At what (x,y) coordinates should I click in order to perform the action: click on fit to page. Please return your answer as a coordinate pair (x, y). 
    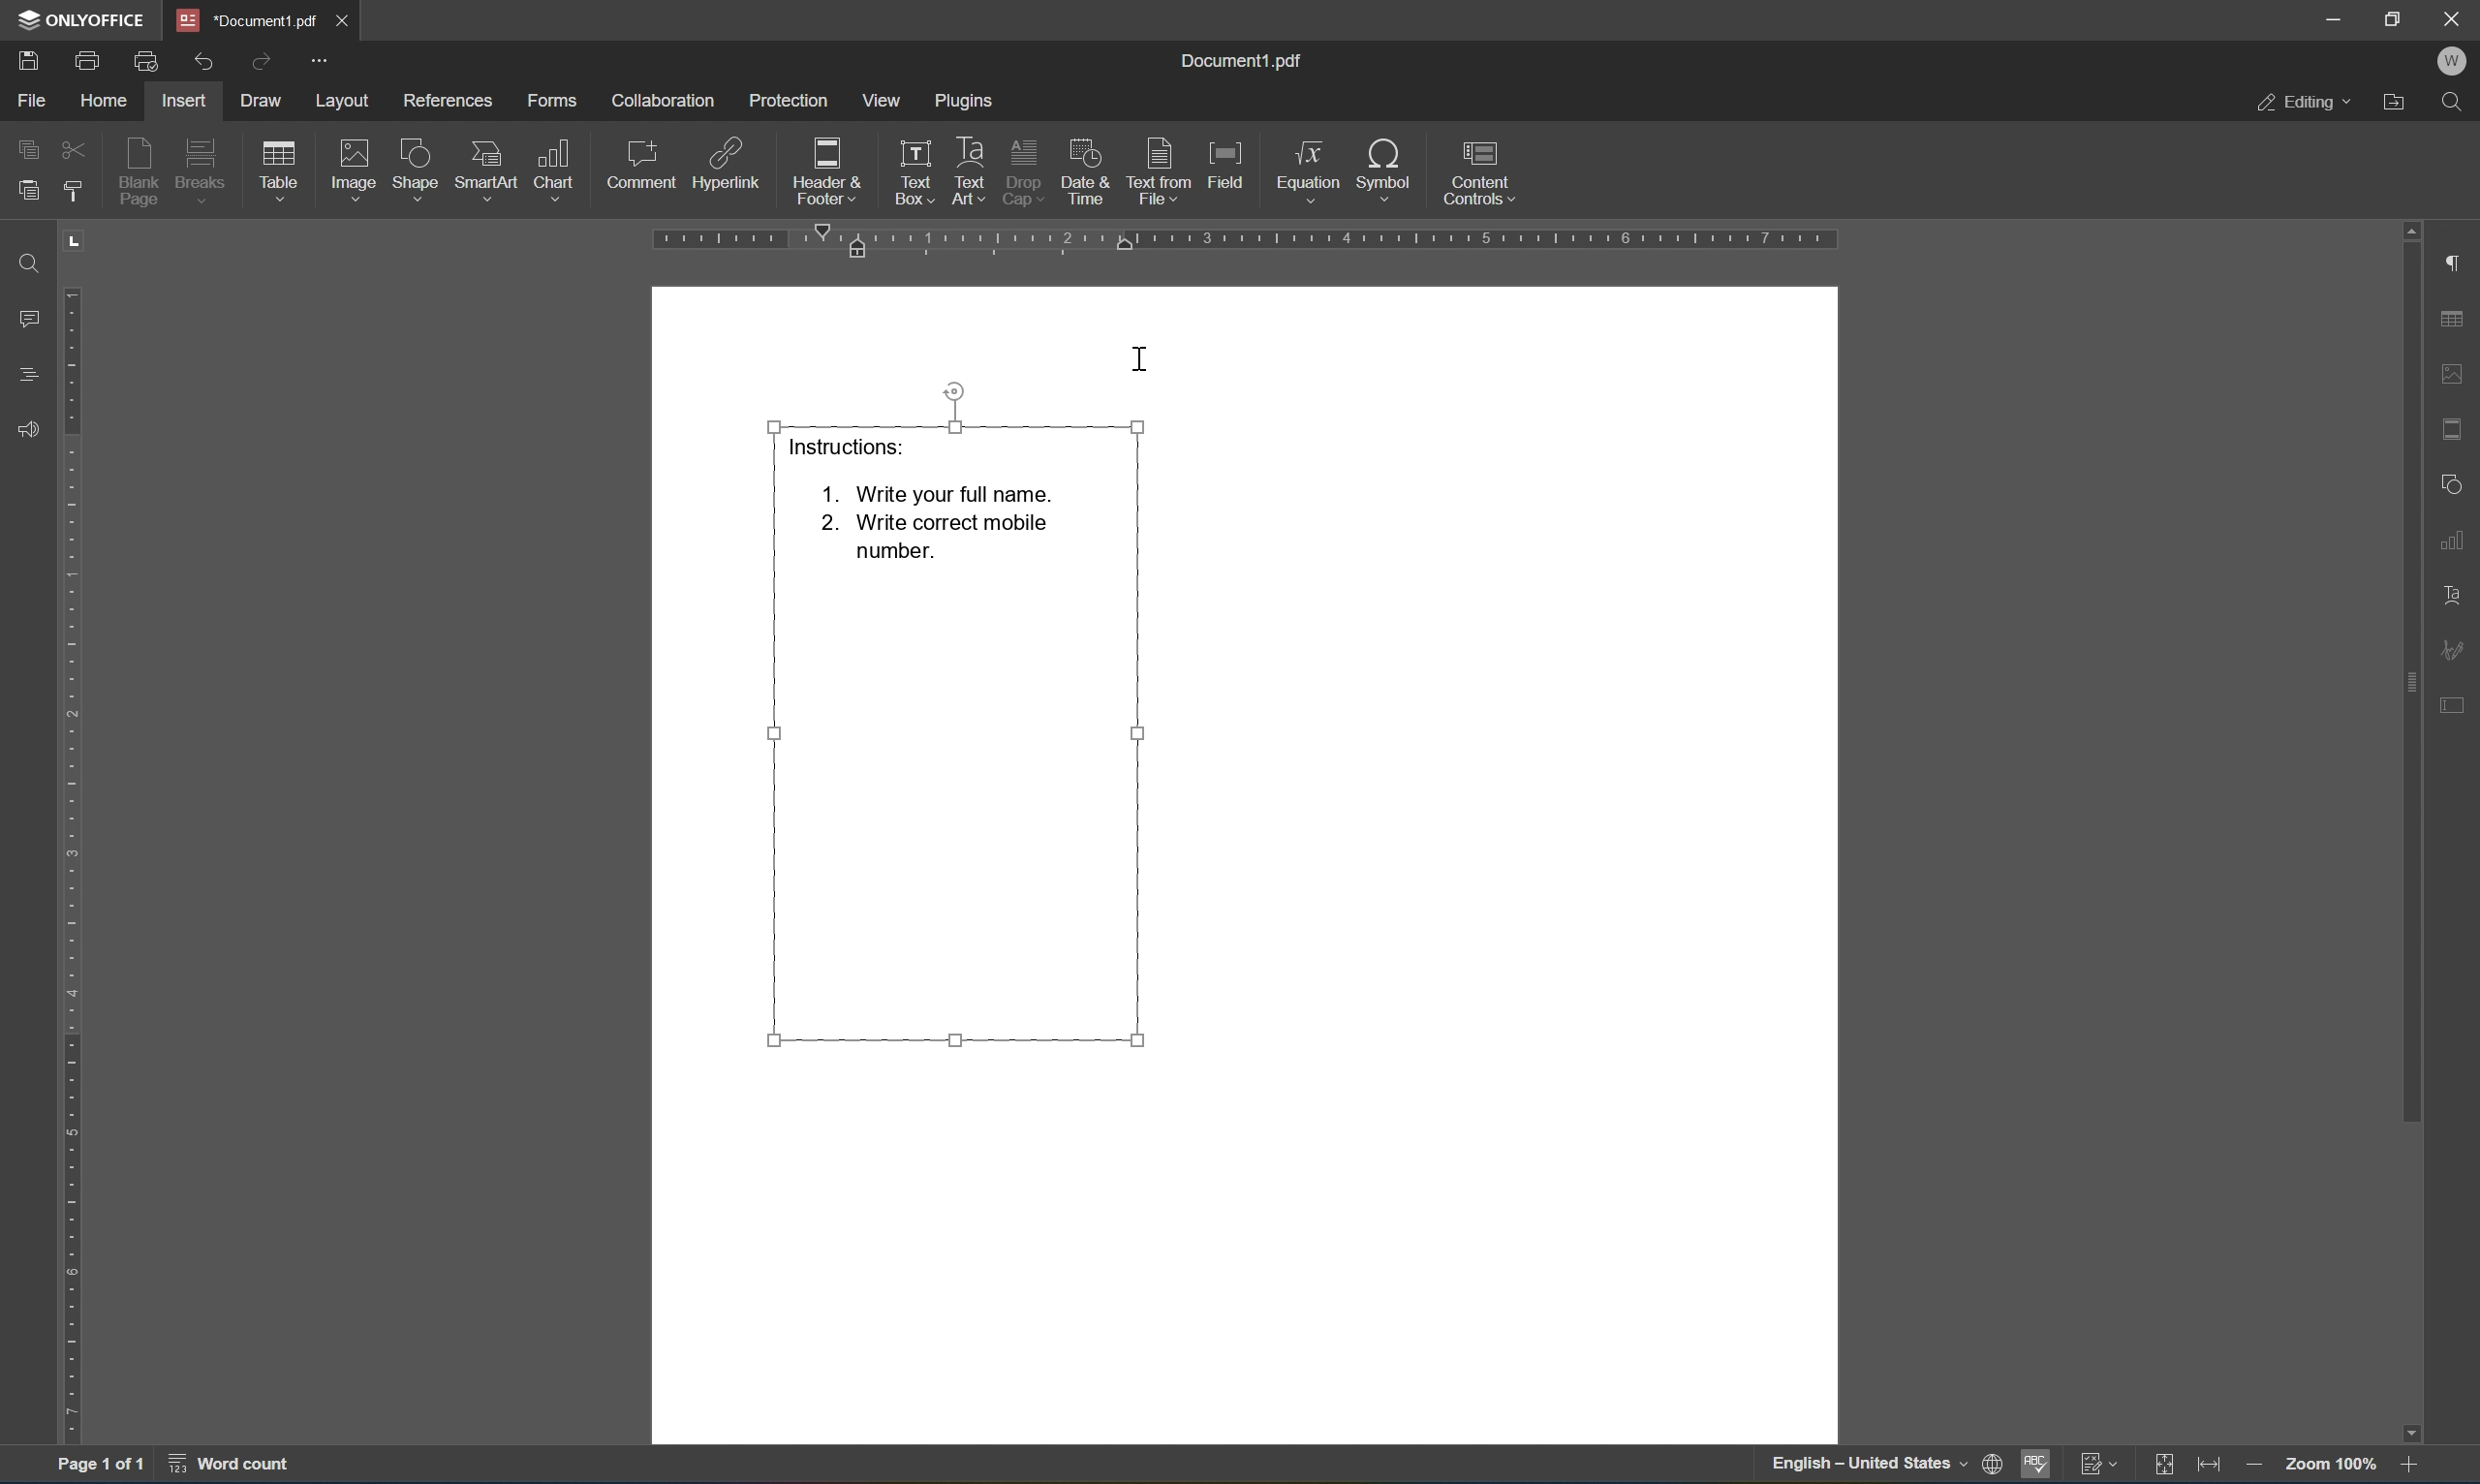
    Looking at the image, I should click on (2164, 1466).